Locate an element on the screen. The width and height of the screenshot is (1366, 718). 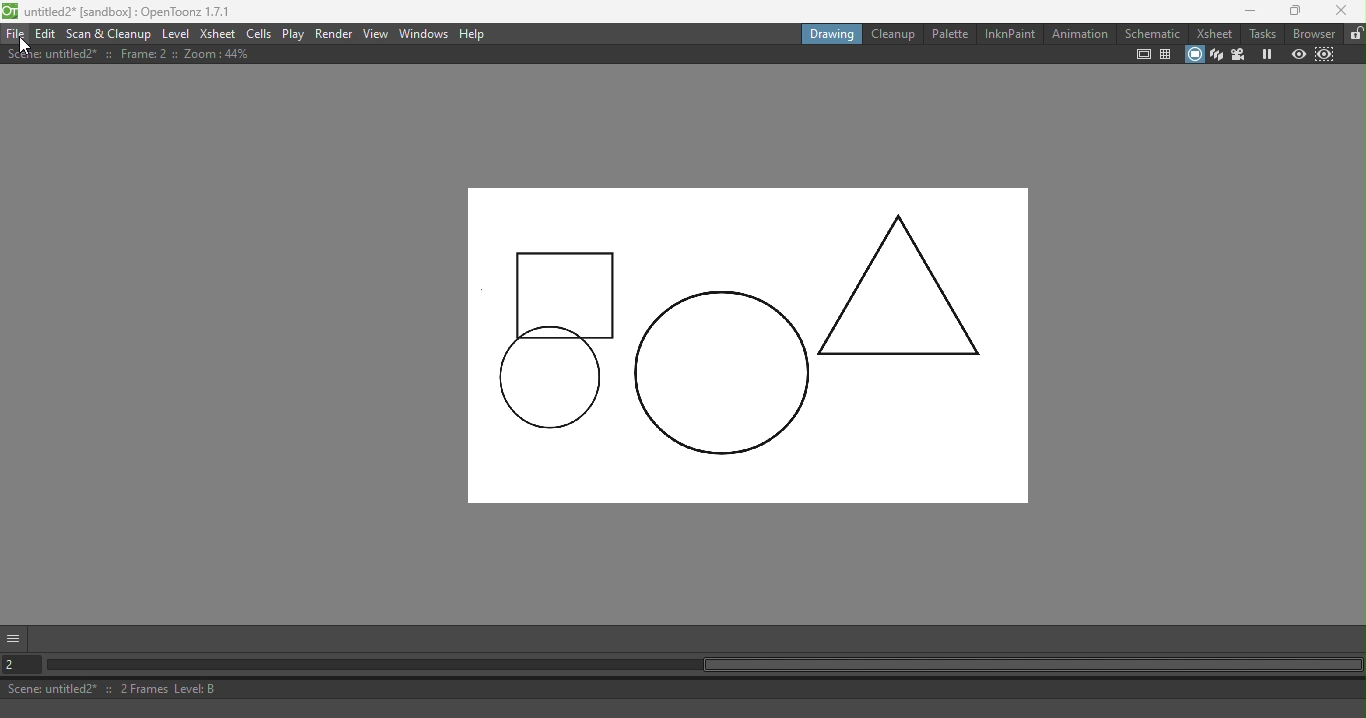
Camera view is located at coordinates (1237, 54).